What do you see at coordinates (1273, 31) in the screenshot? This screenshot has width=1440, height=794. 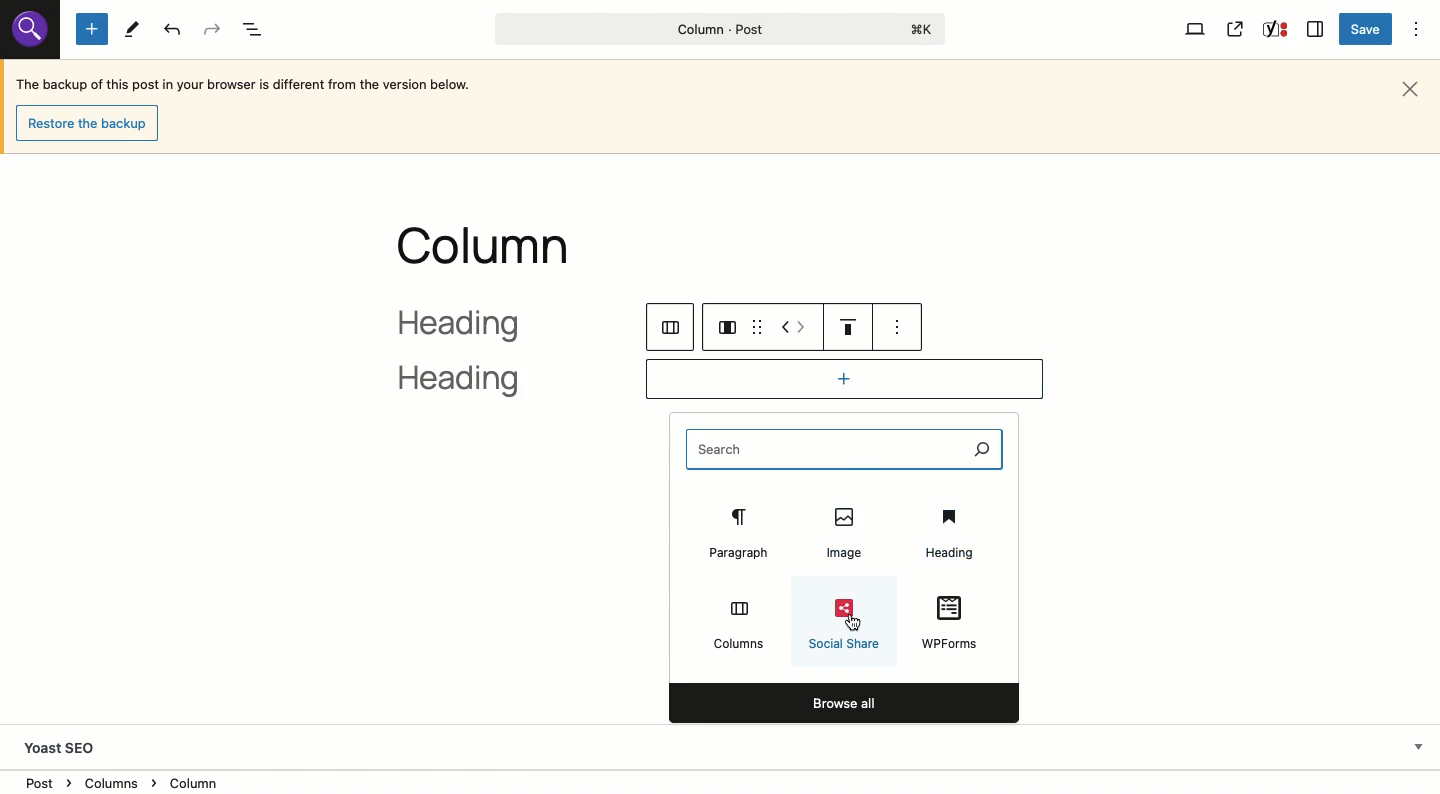 I see `Yoast` at bounding box center [1273, 31].